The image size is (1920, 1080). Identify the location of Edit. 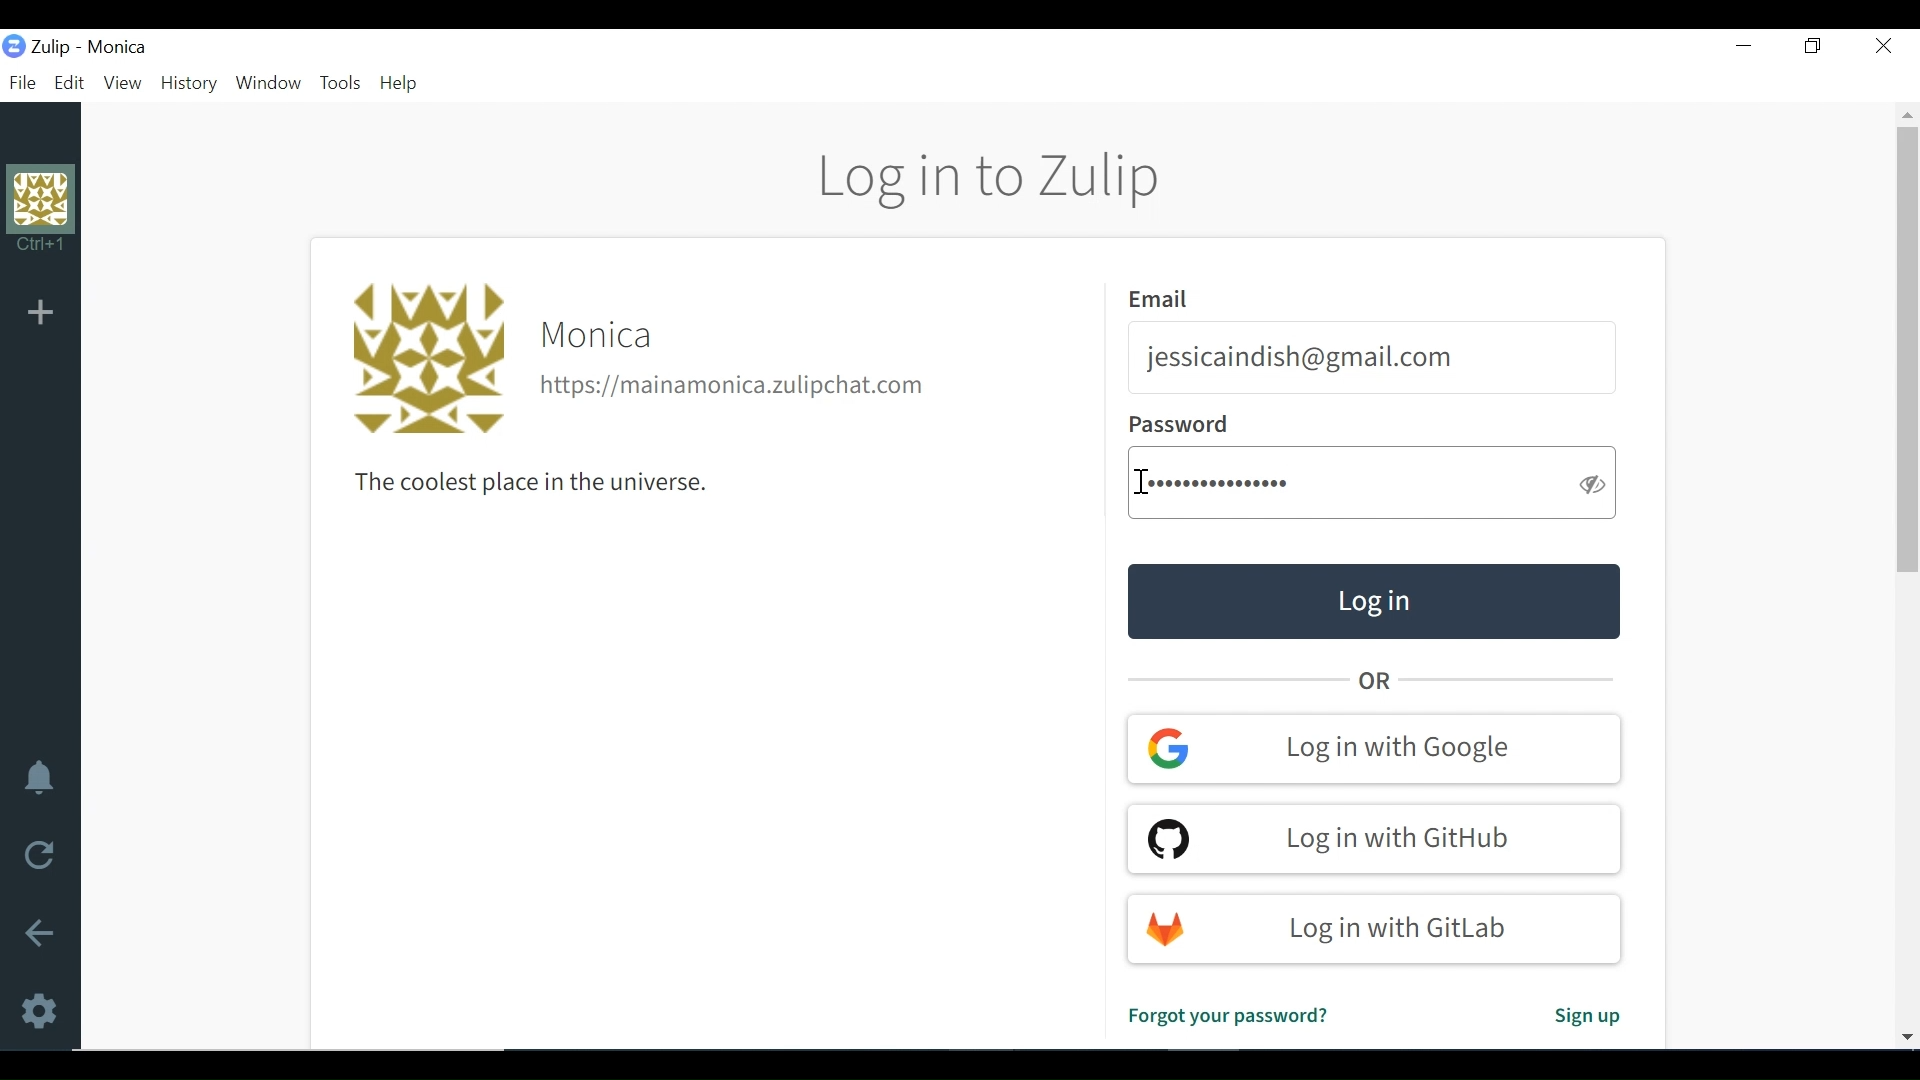
(71, 83).